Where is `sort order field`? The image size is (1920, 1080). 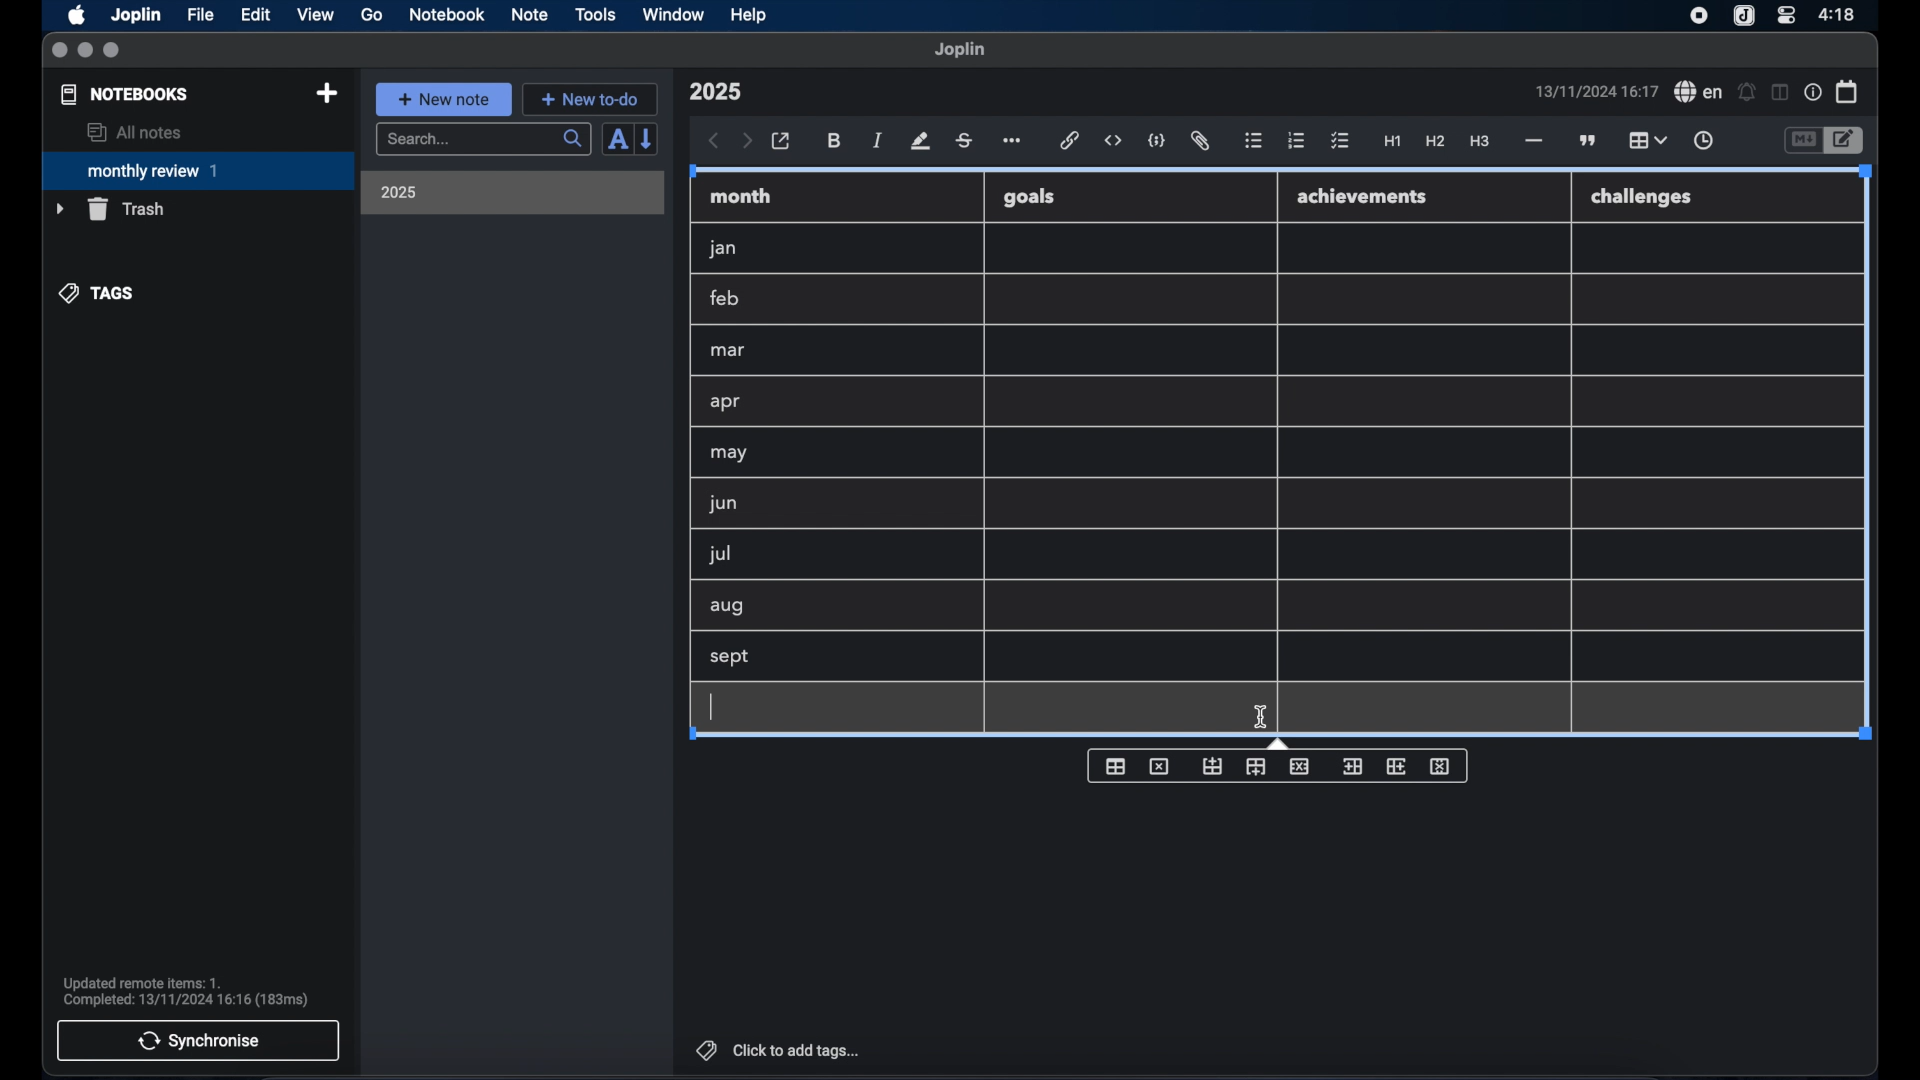
sort order field is located at coordinates (617, 140).